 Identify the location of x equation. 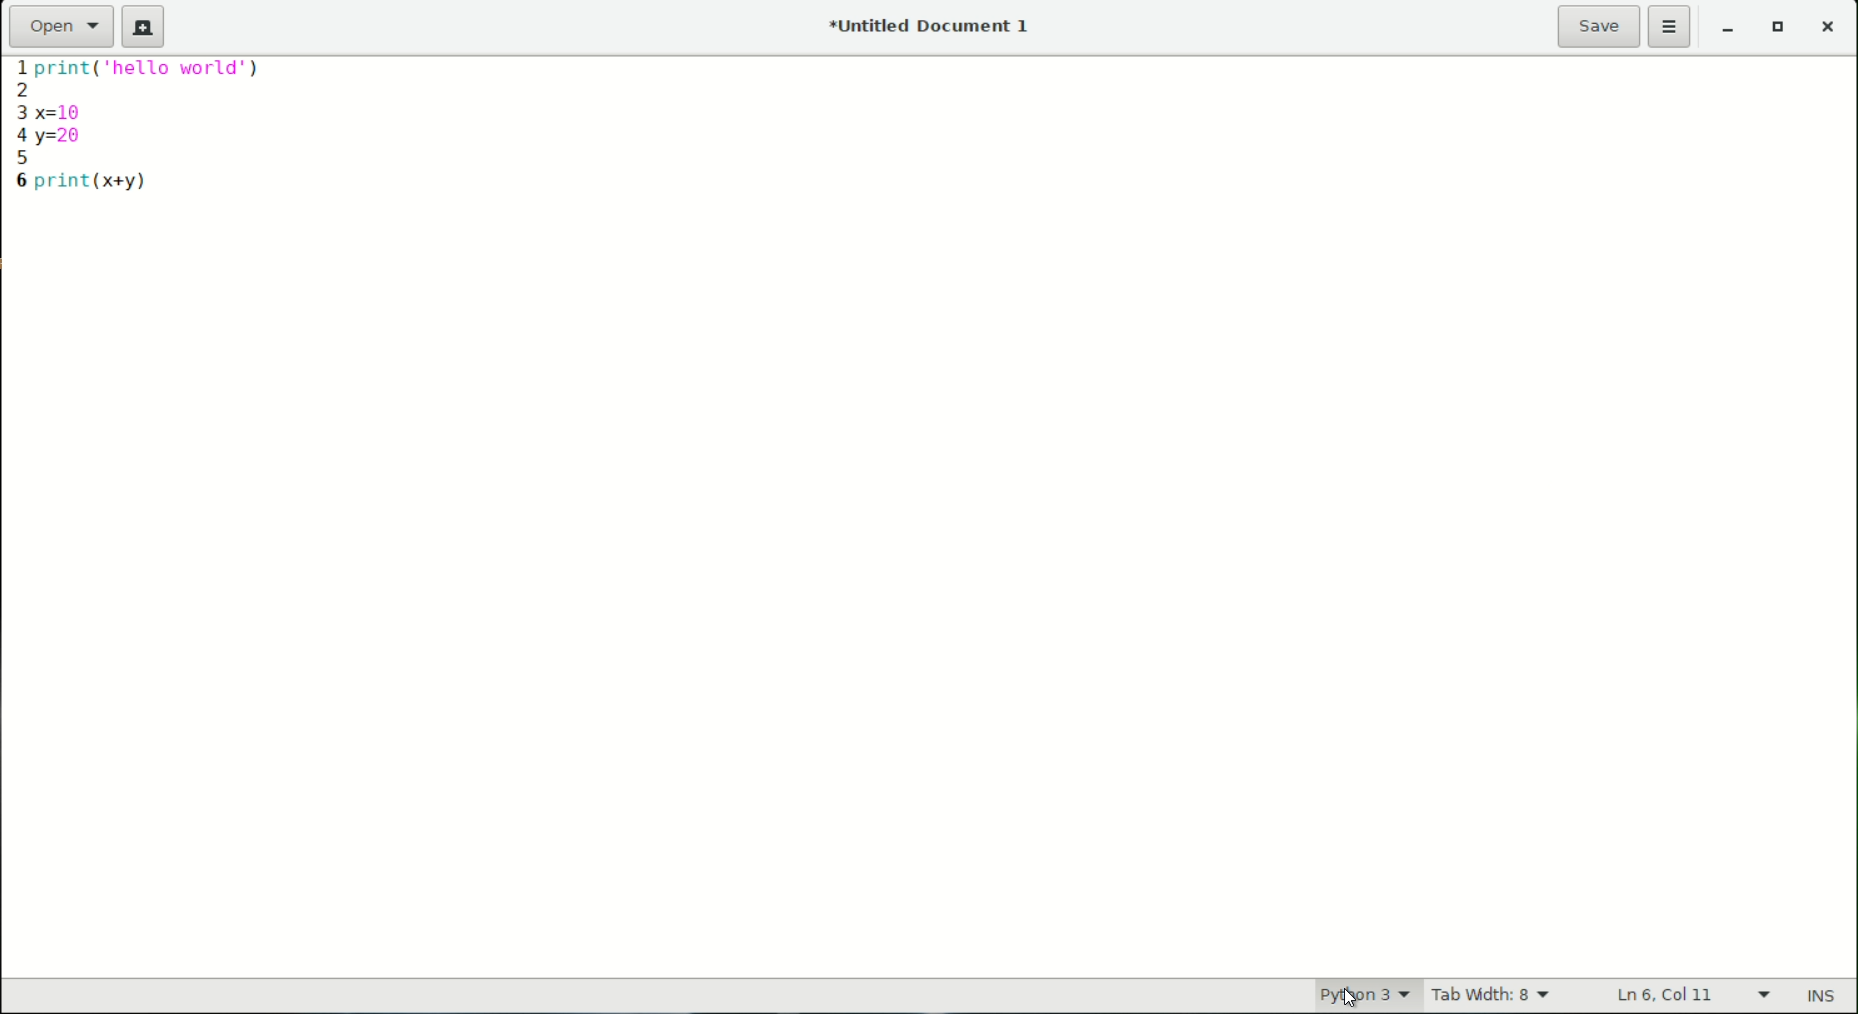
(77, 109).